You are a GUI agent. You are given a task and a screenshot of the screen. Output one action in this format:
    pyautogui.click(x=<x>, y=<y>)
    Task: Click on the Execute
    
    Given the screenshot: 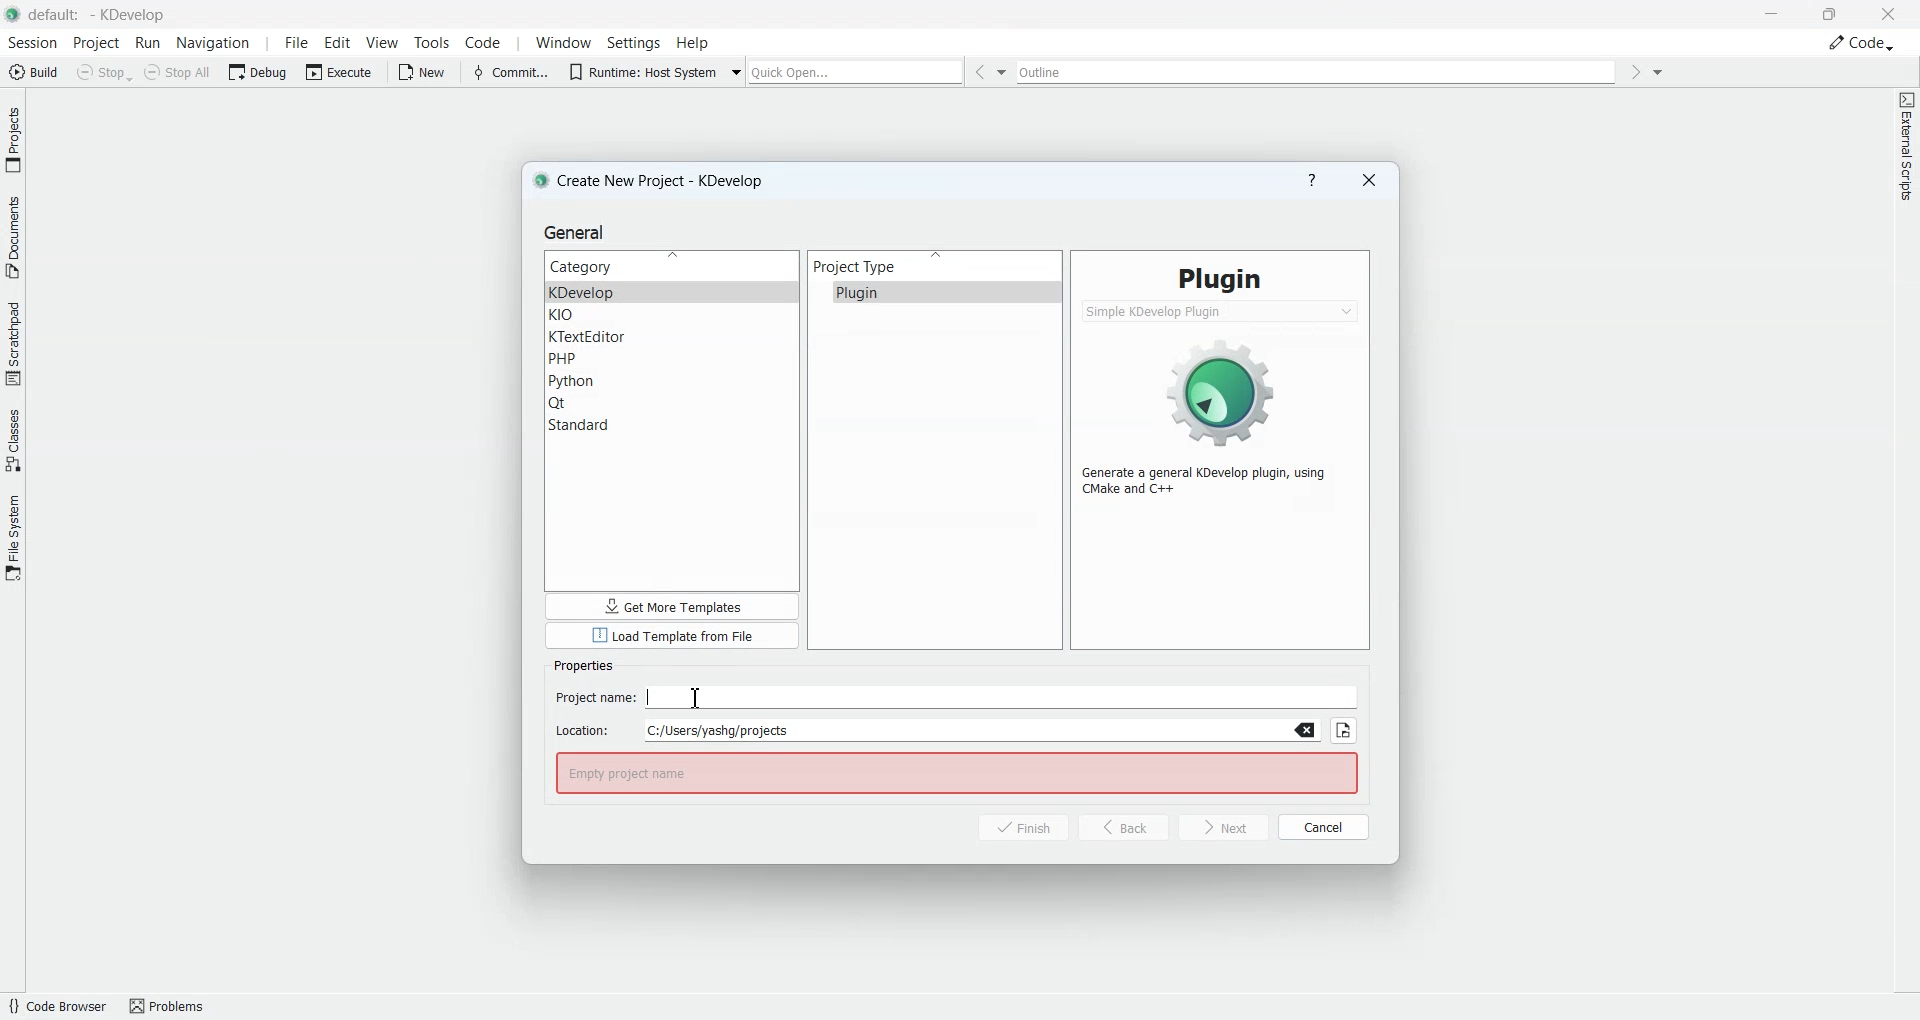 What is the action you would take?
    pyautogui.click(x=341, y=71)
    